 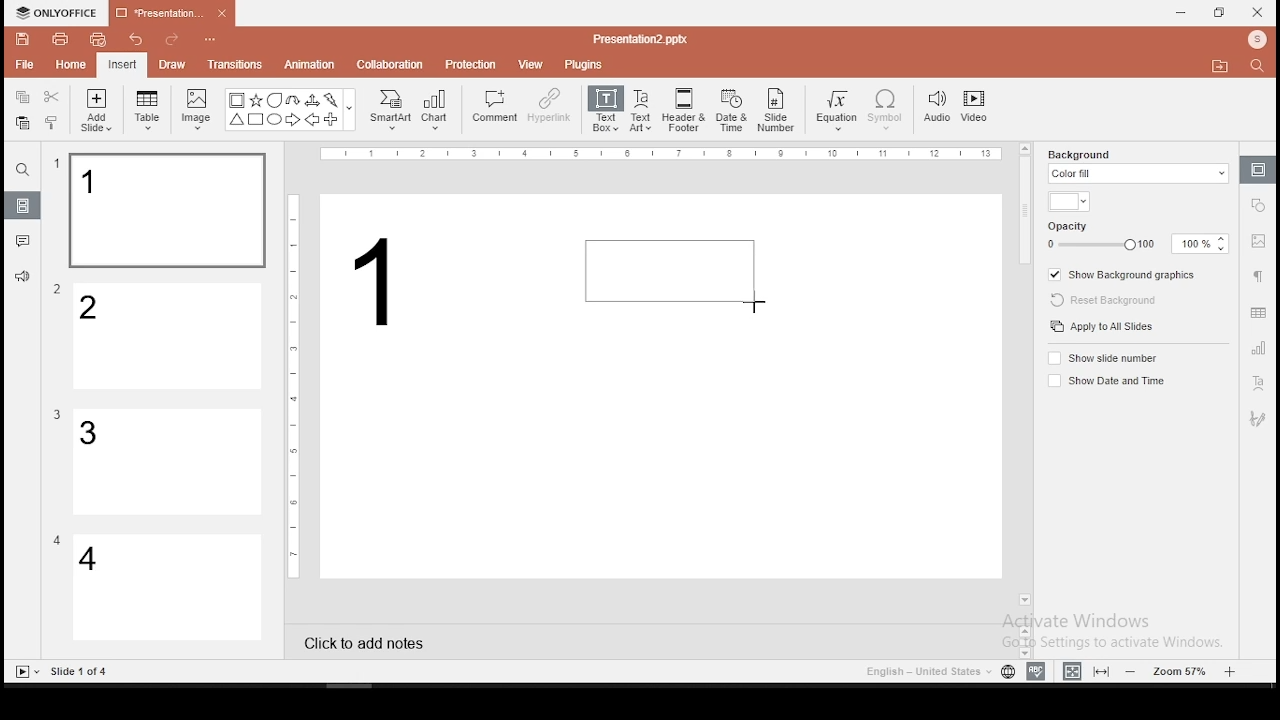 What do you see at coordinates (548, 105) in the screenshot?
I see `hyperlink` at bounding box center [548, 105].